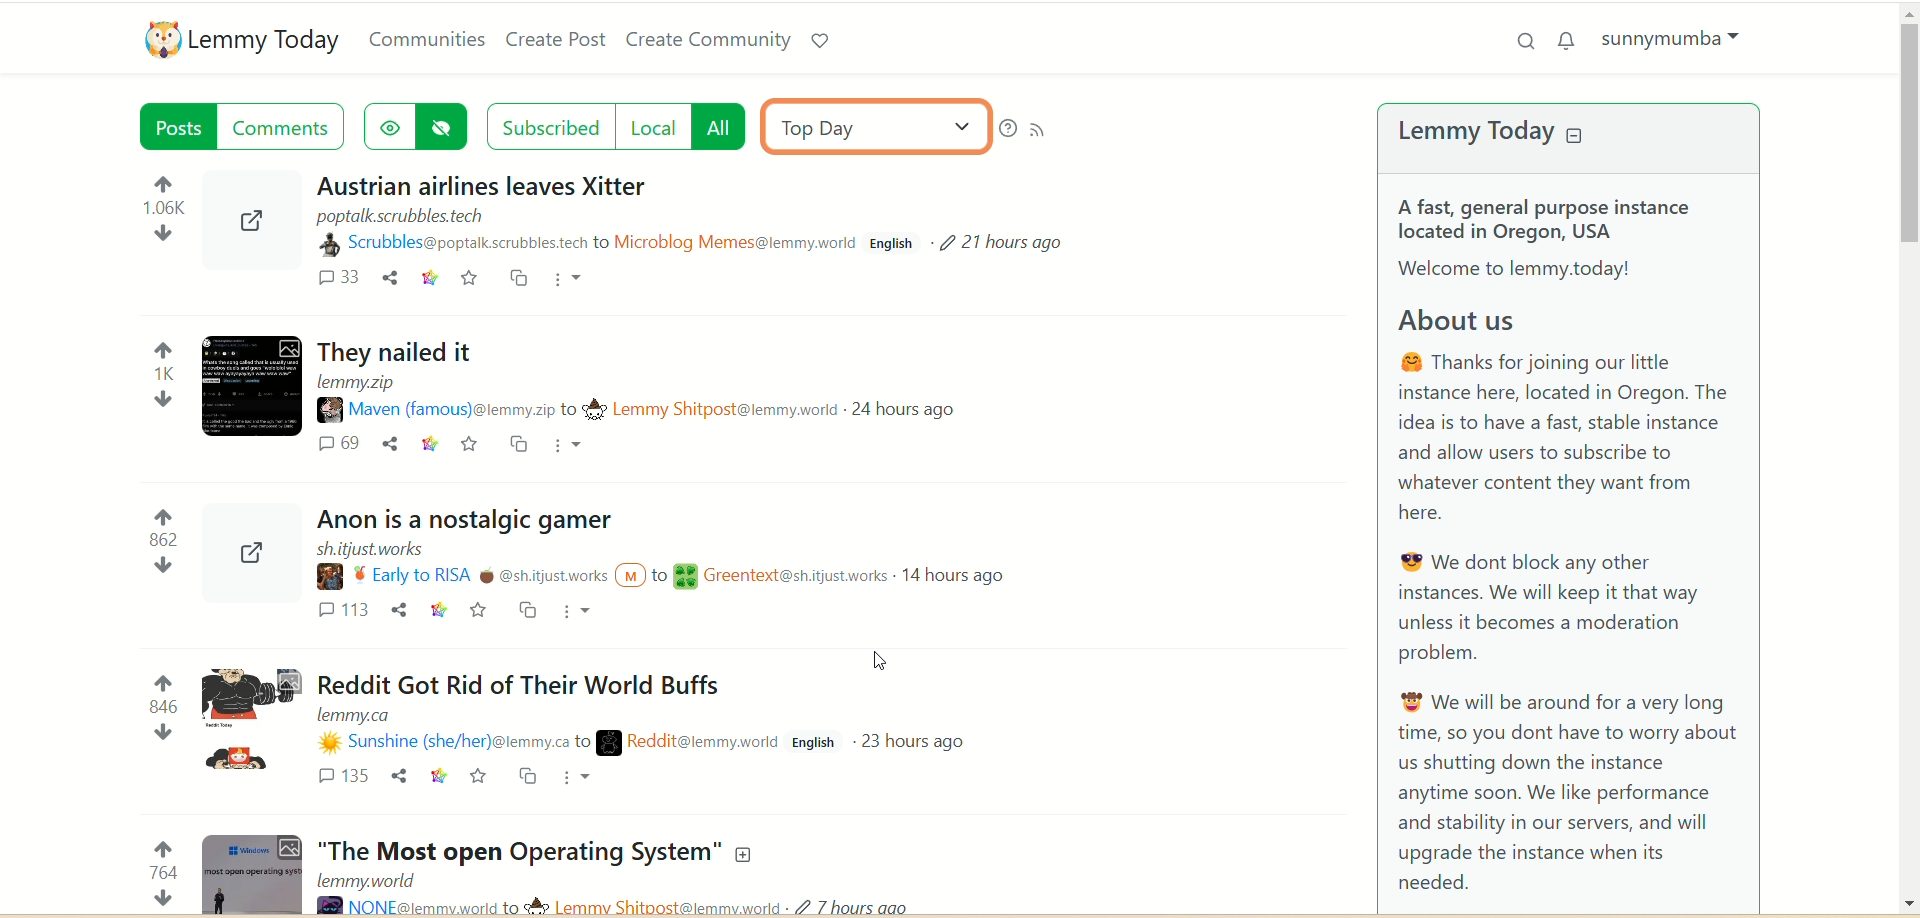  I want to click on create post, so click(555, 42).